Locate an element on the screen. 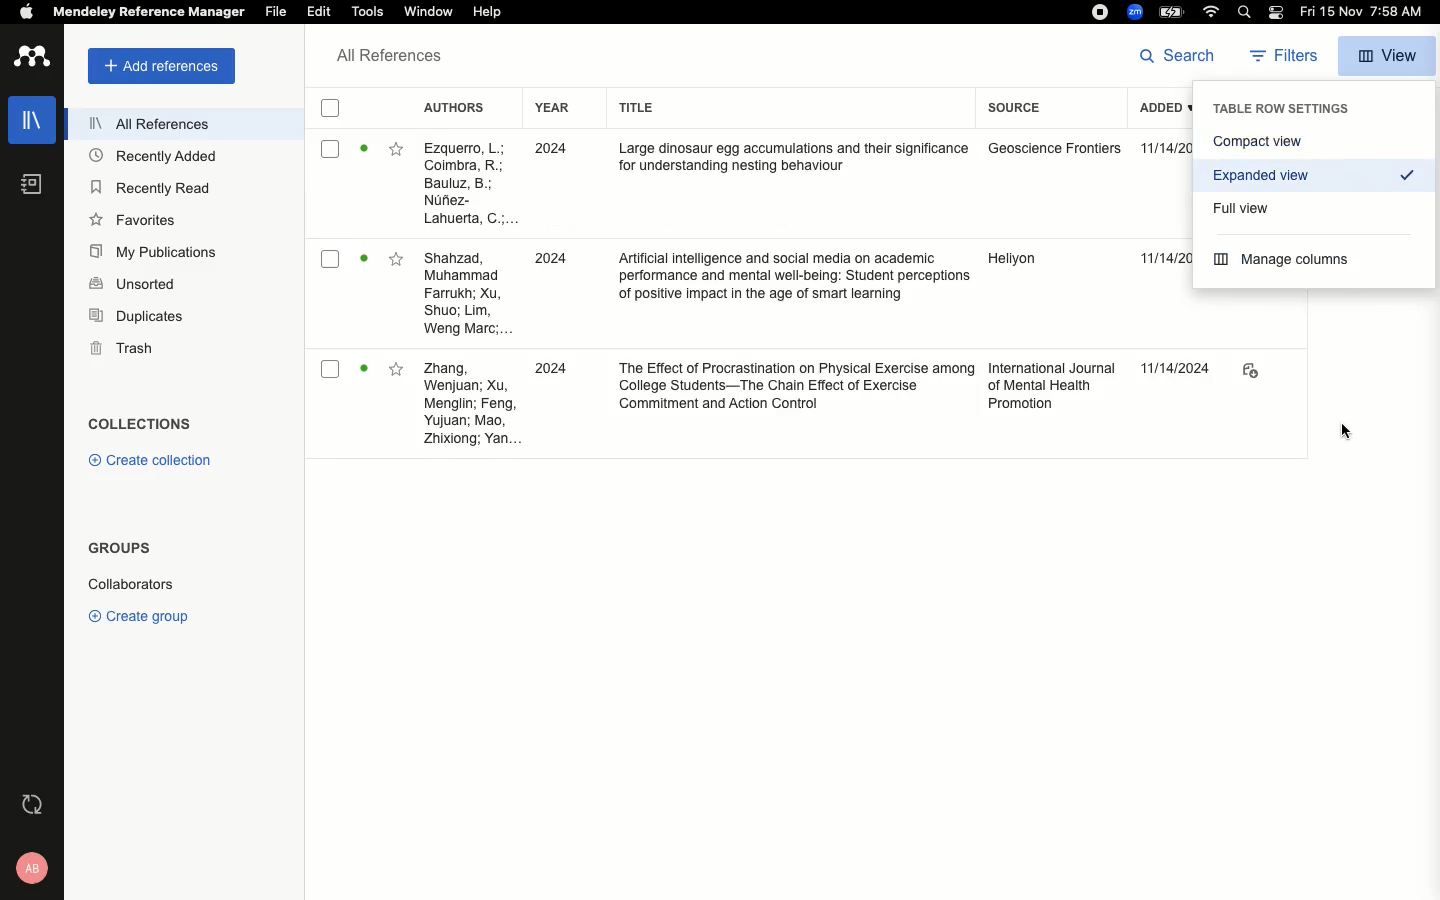  Shahzad,
Muhammad
Farrukh; Xu,
Shuo; Lim,
Weng Marc; is located at coordinates (467, 294).